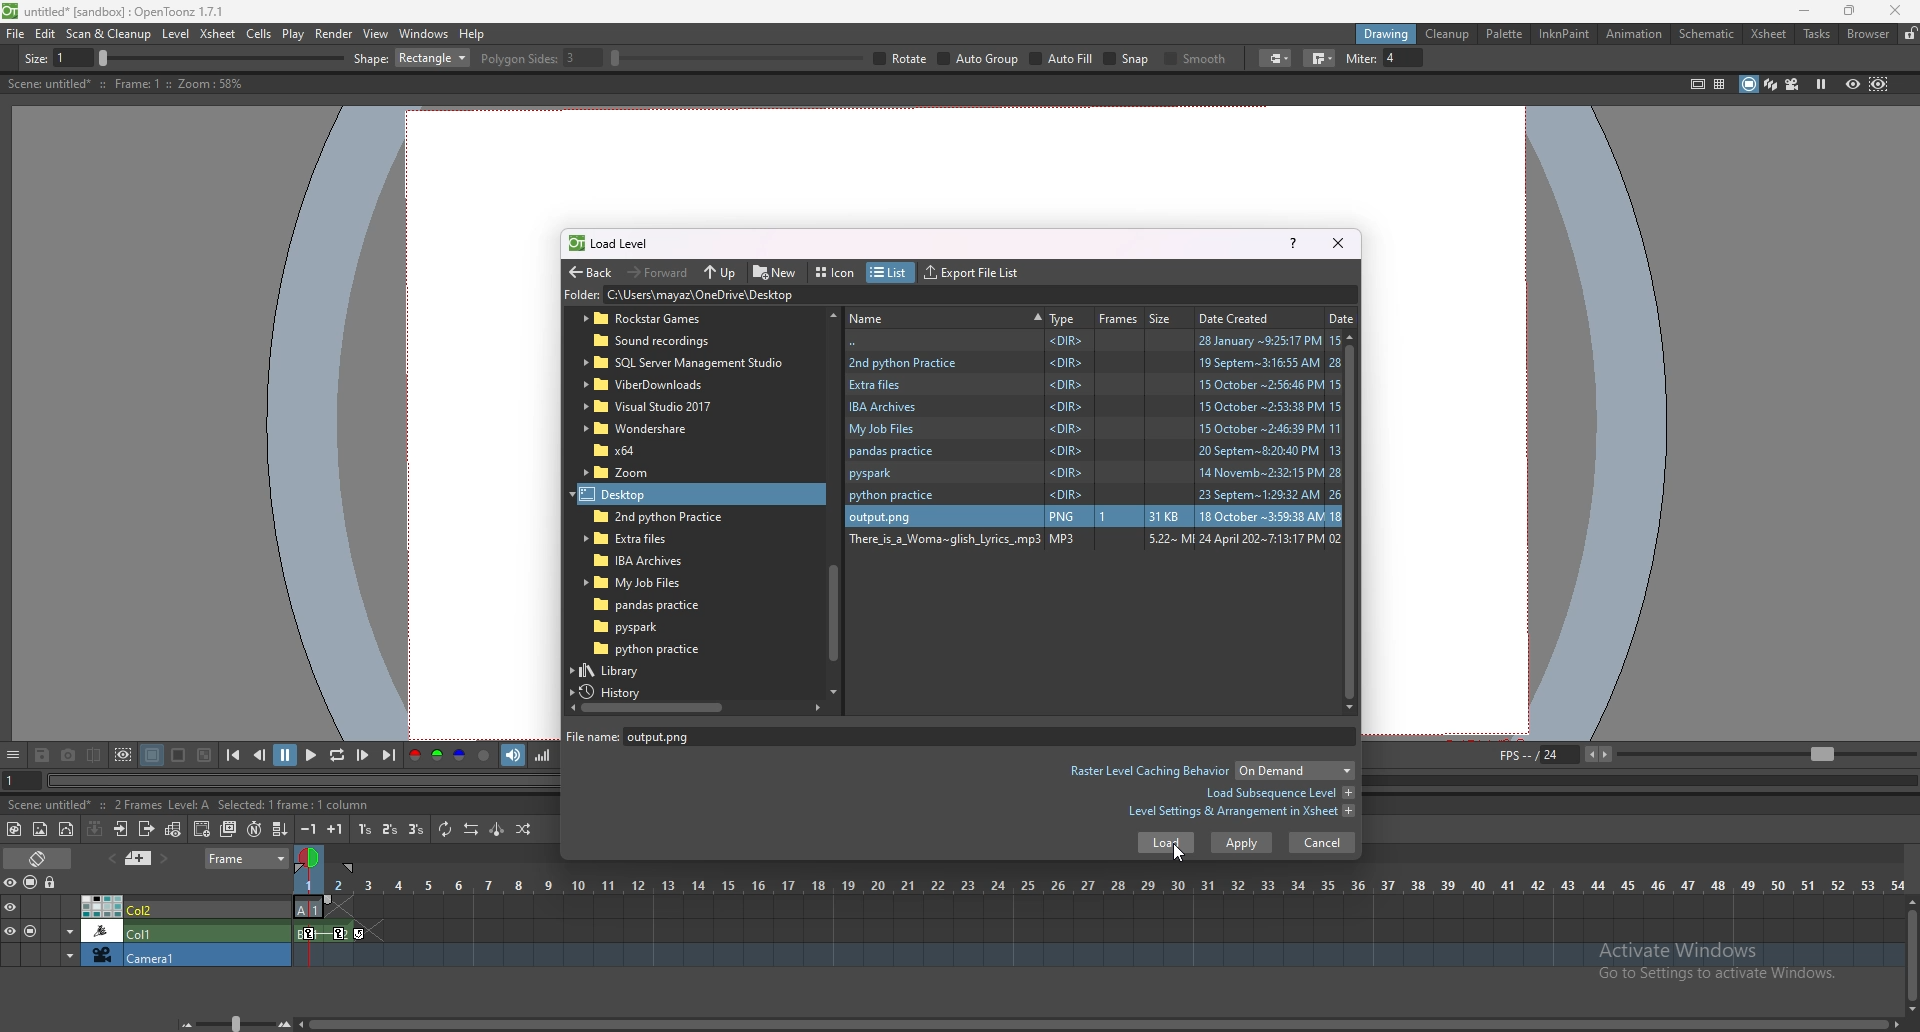 This screenshot has height=1032, width=1920. Describe the element at coordinates (146, 930) in the screenshot. I see `column 1` at that location.